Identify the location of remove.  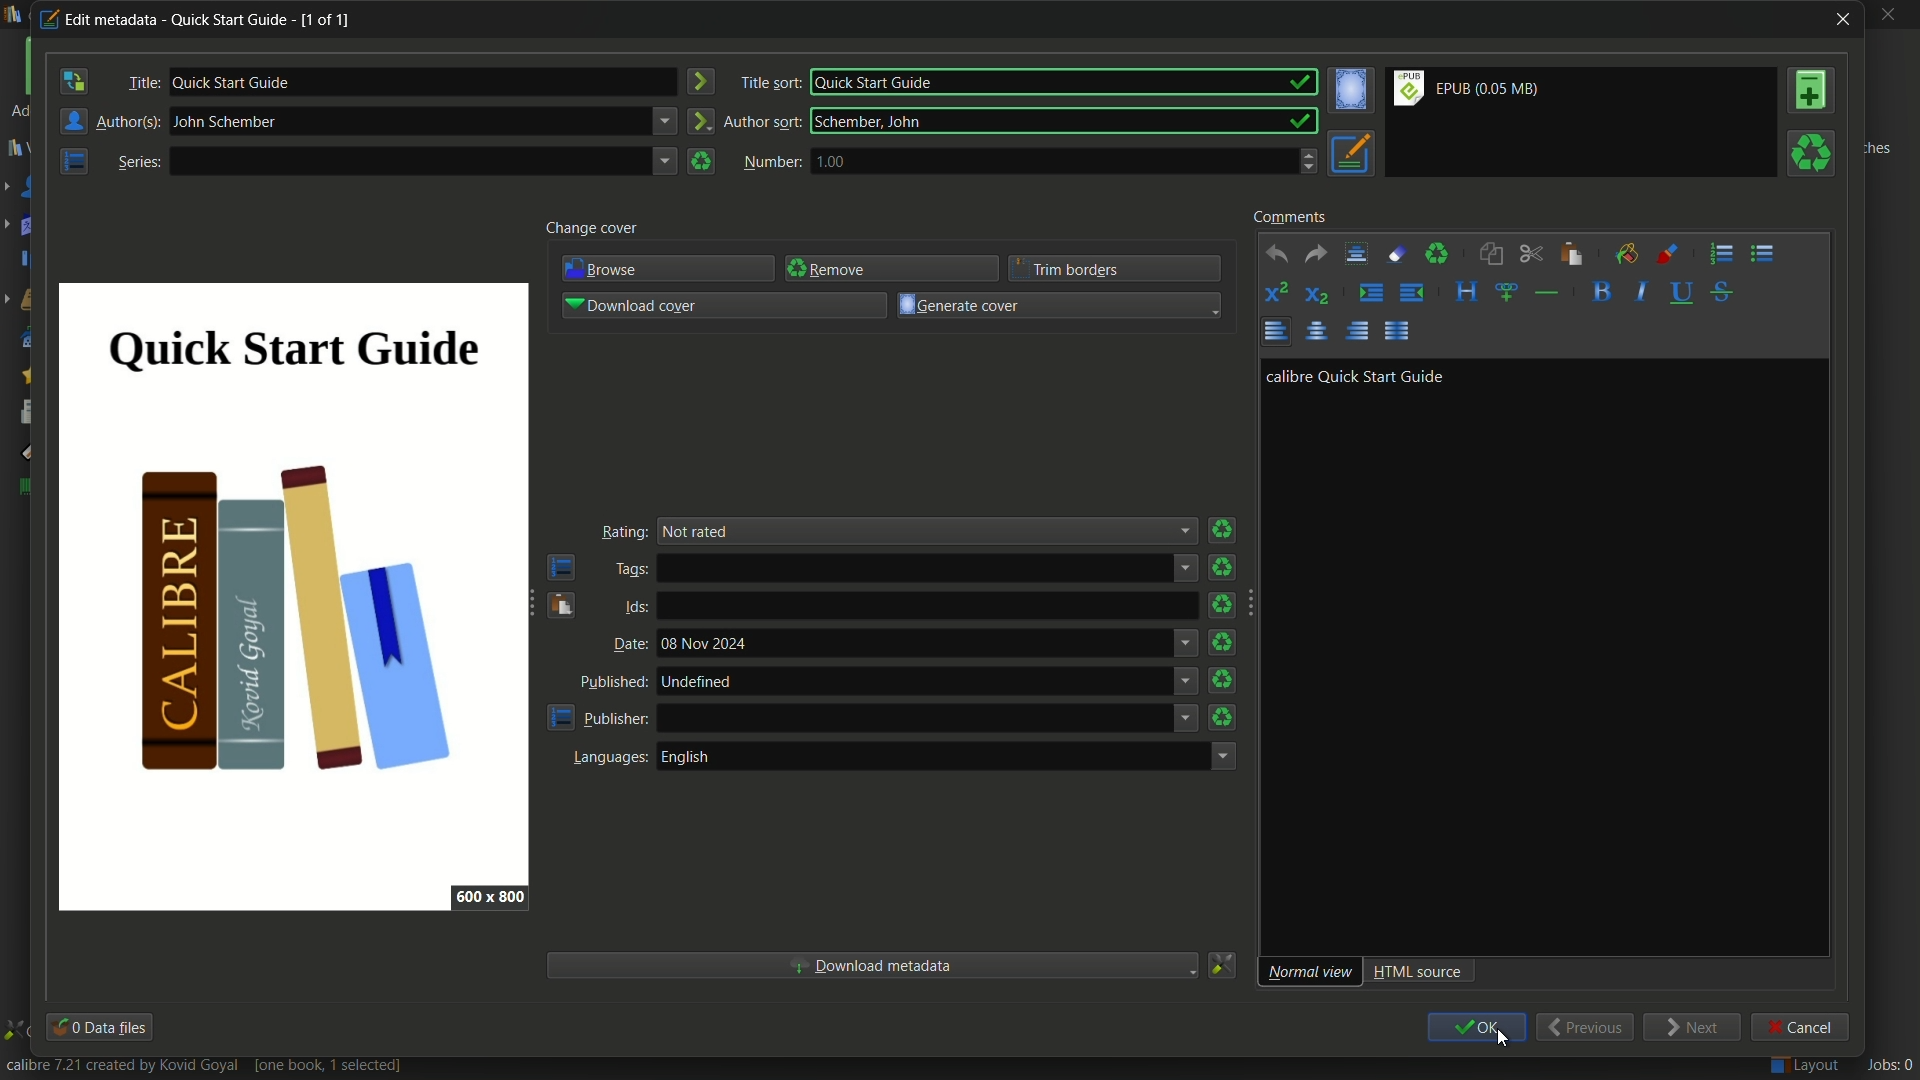
(826, 266).